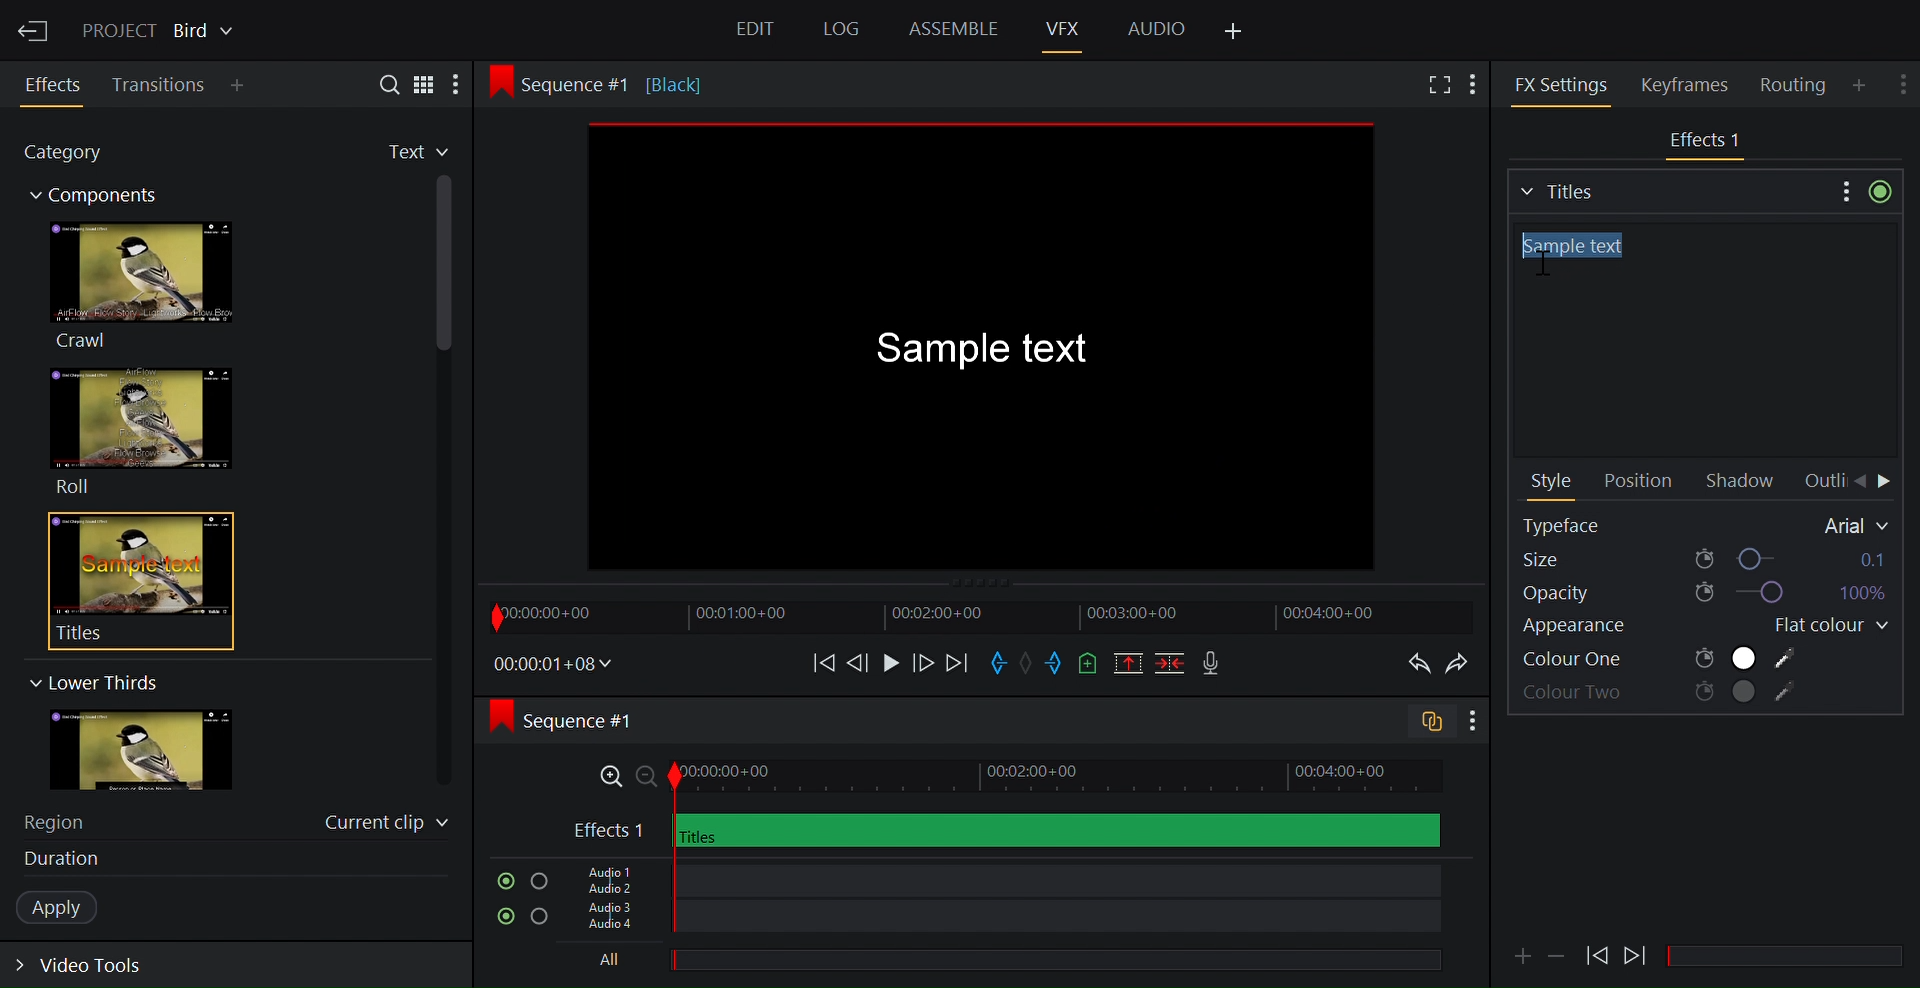  I want to click on Clear marks, so click(1029, 662).